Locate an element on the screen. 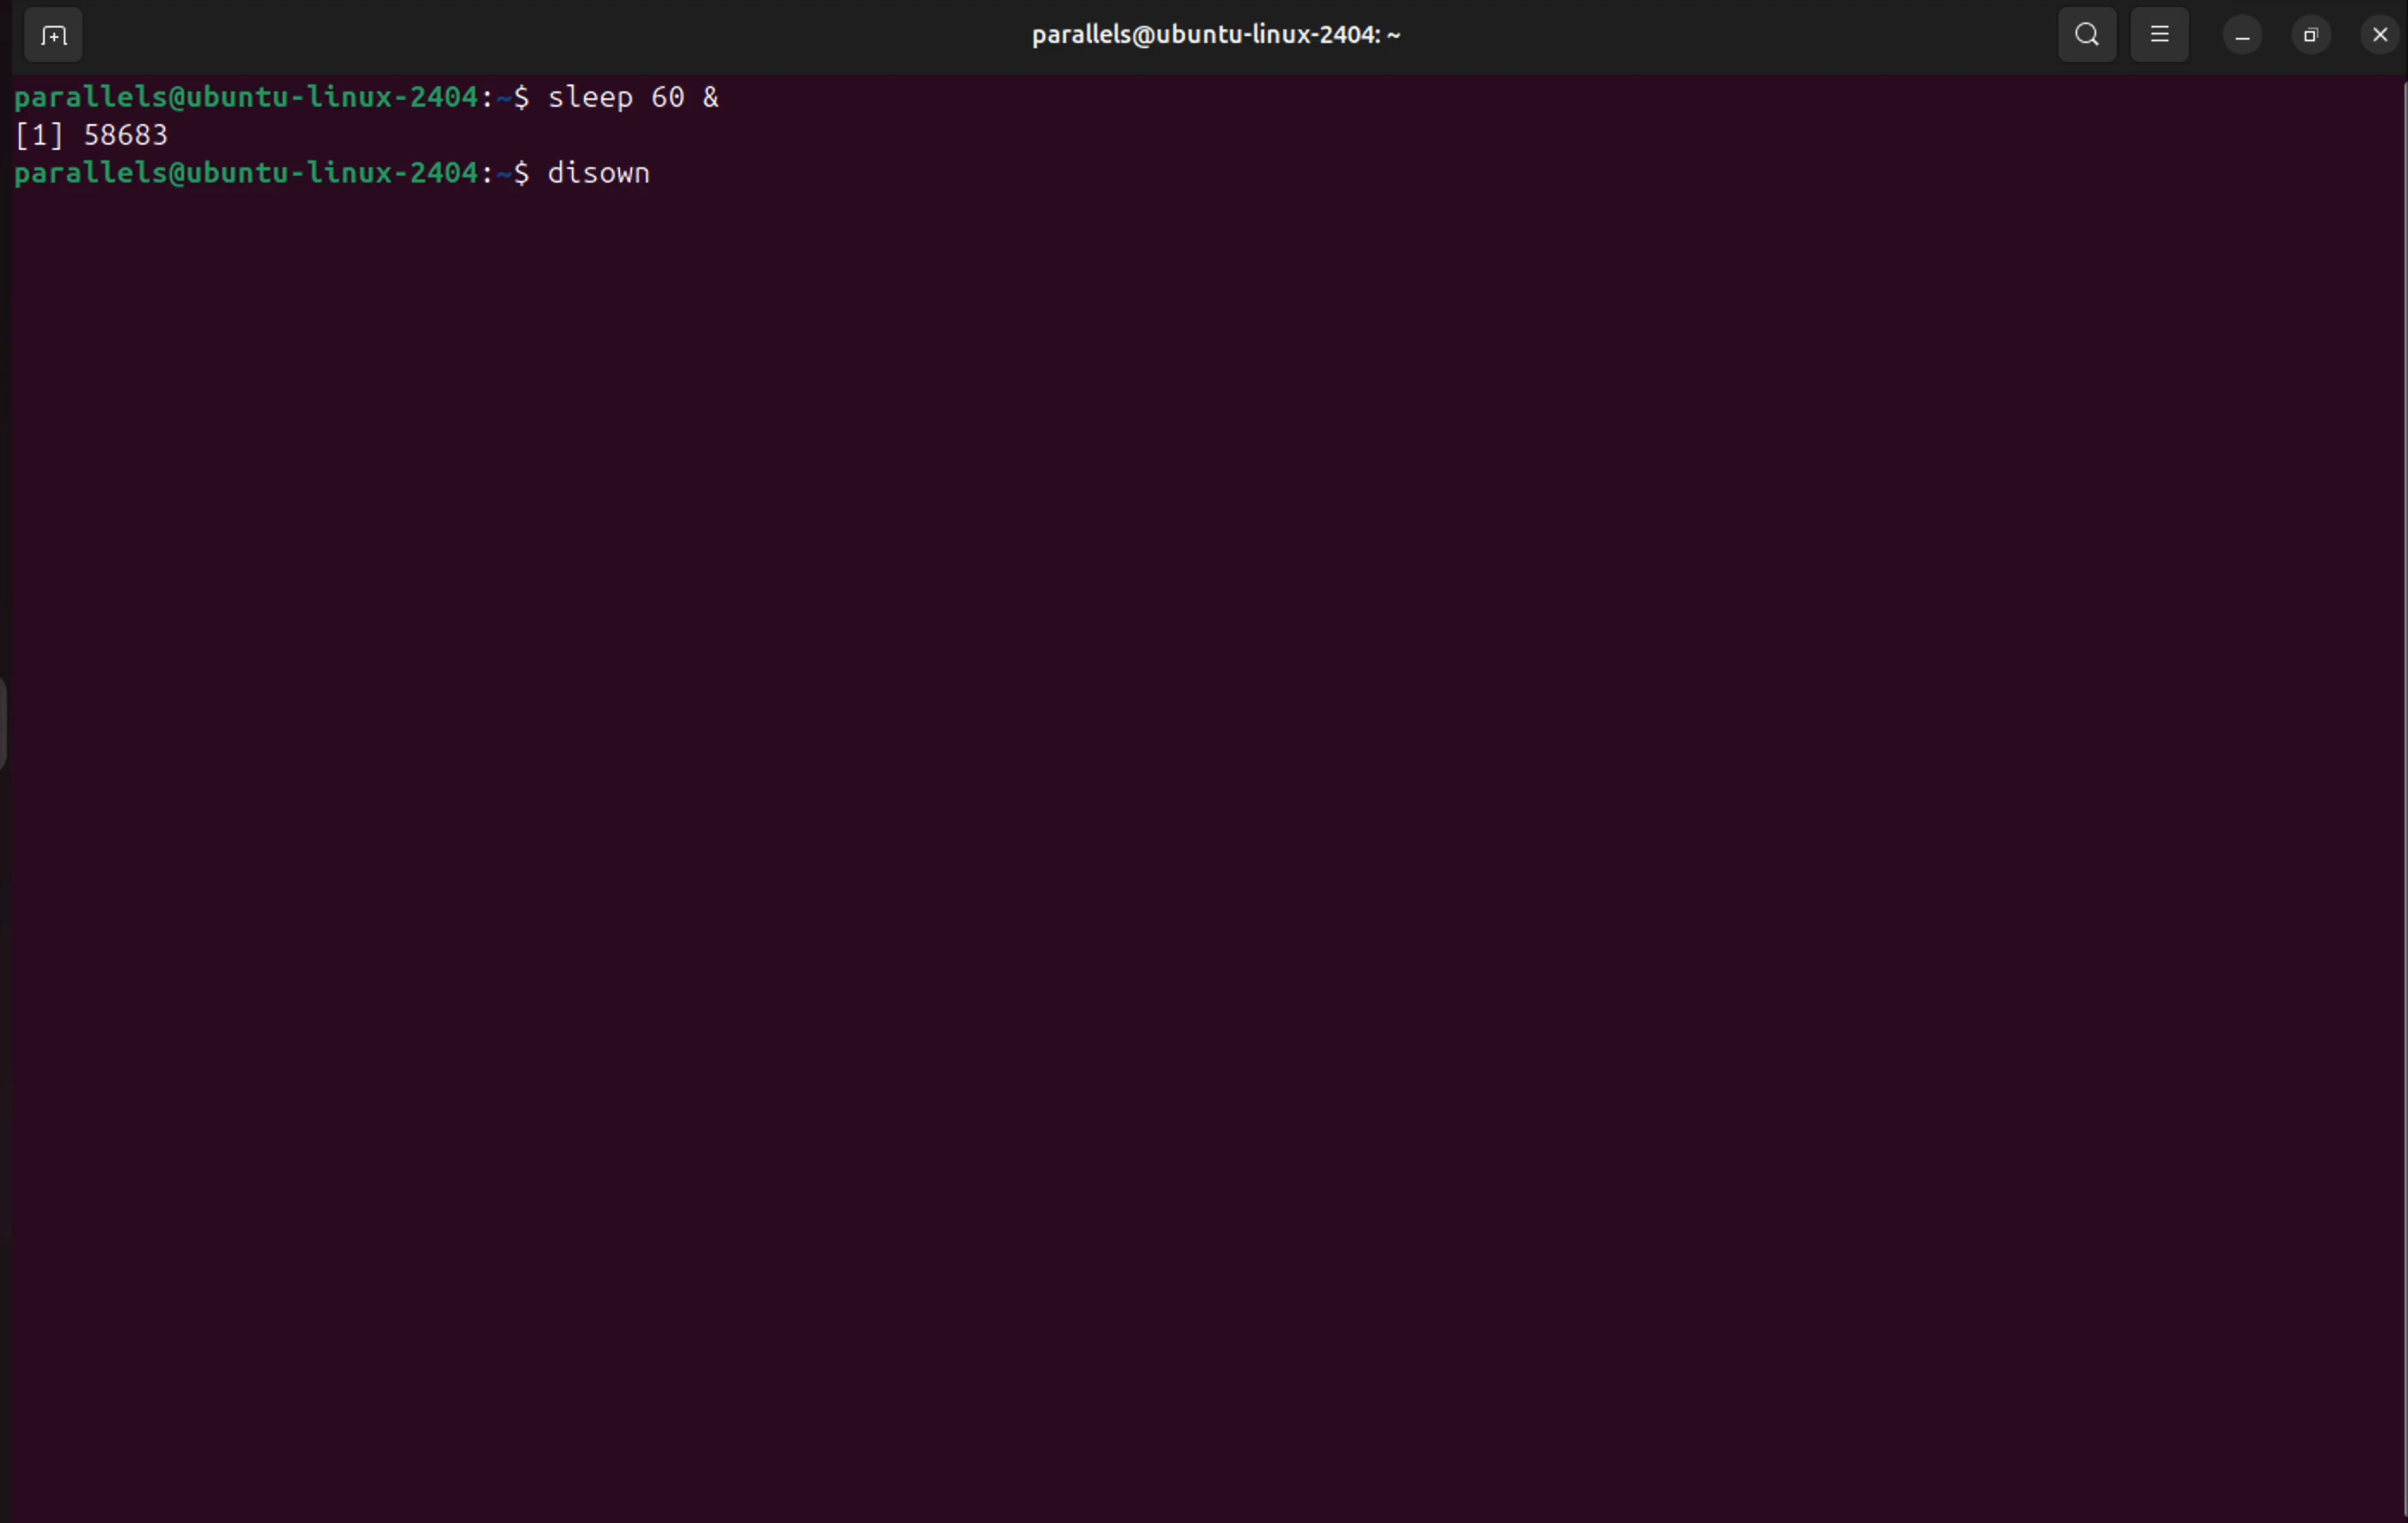 Image resolution: width=2408 pixels, height=1523 pixels. resize is located at coordinates (2312, 35).